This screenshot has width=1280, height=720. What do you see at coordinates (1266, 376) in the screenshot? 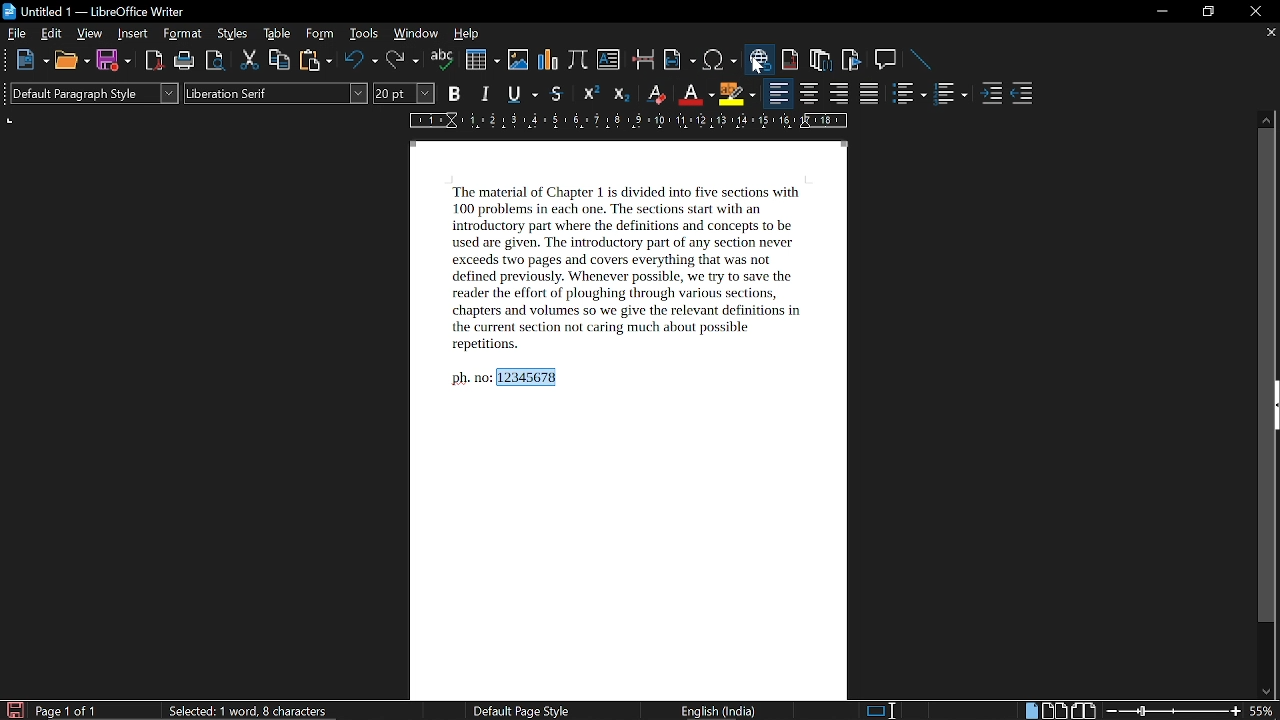
I see `vertical scrollbar` at bounding box center [1266, 376].